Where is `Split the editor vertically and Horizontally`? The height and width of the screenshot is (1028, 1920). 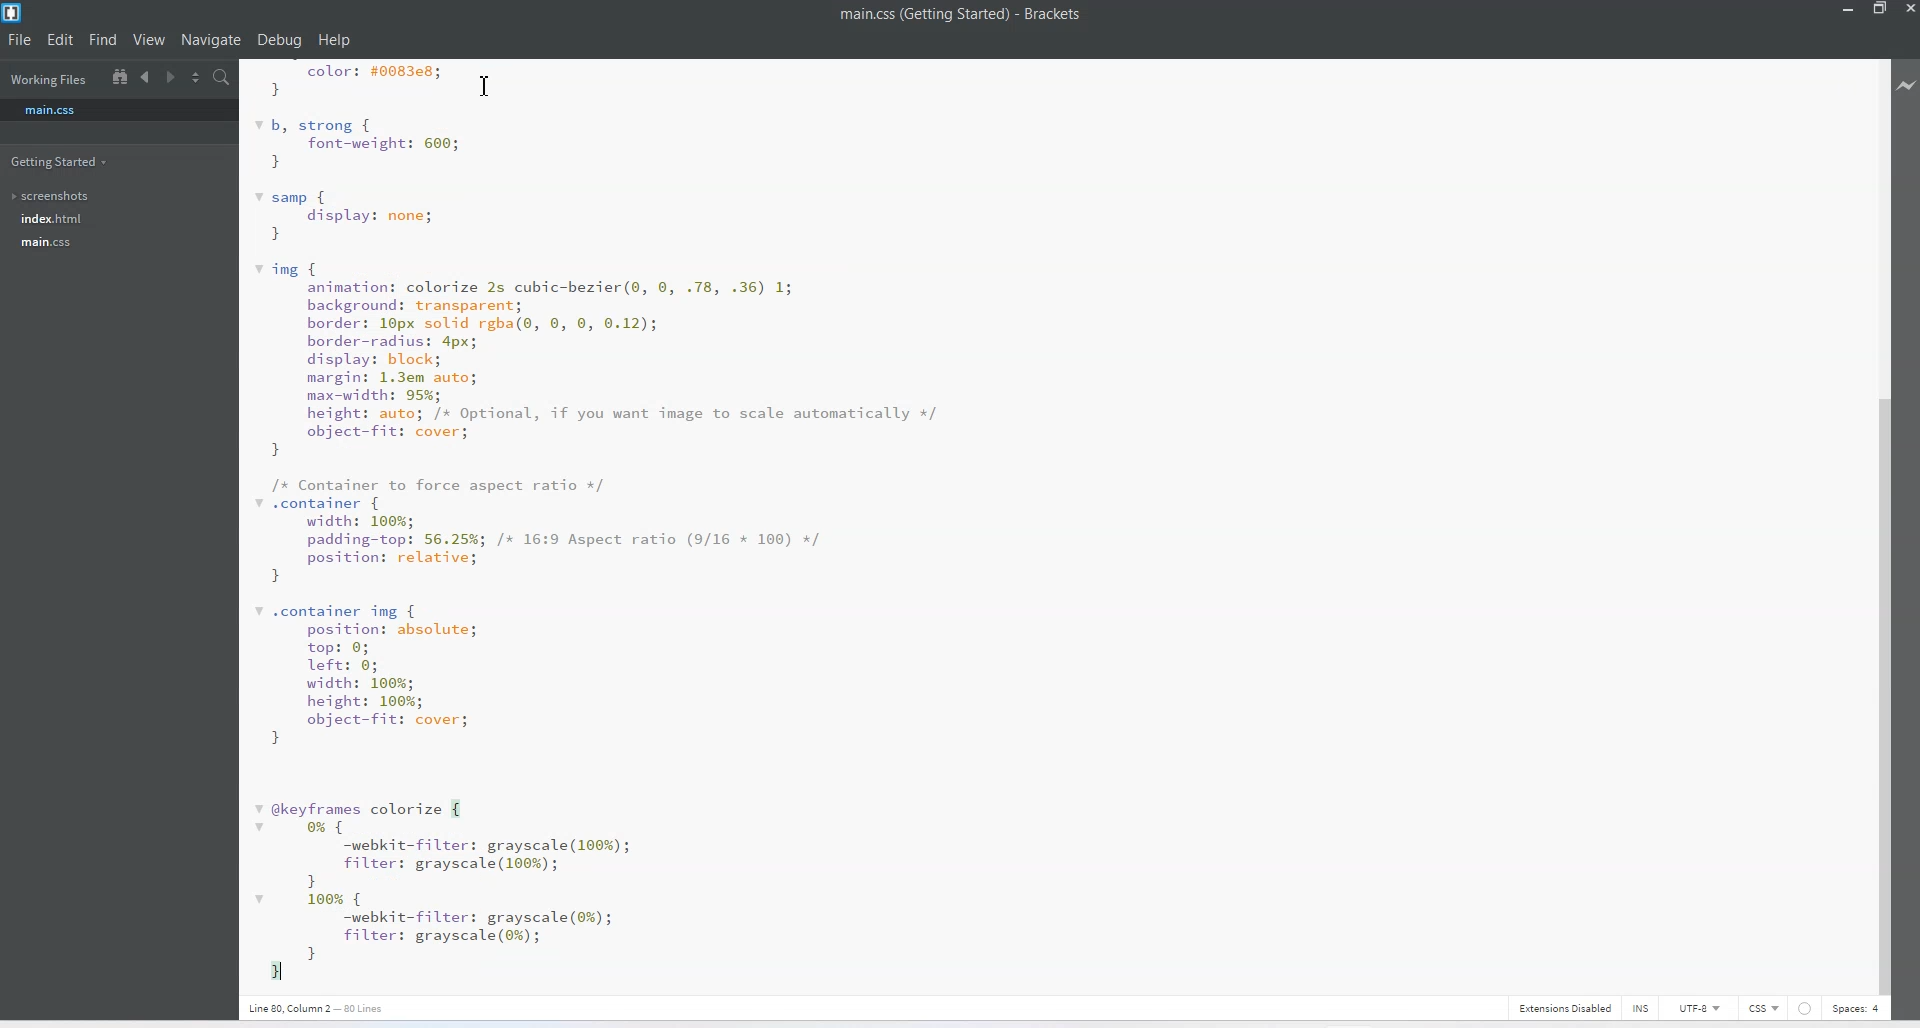
Split the editor vertically and Horizontally is located at coordinates (198, 78).